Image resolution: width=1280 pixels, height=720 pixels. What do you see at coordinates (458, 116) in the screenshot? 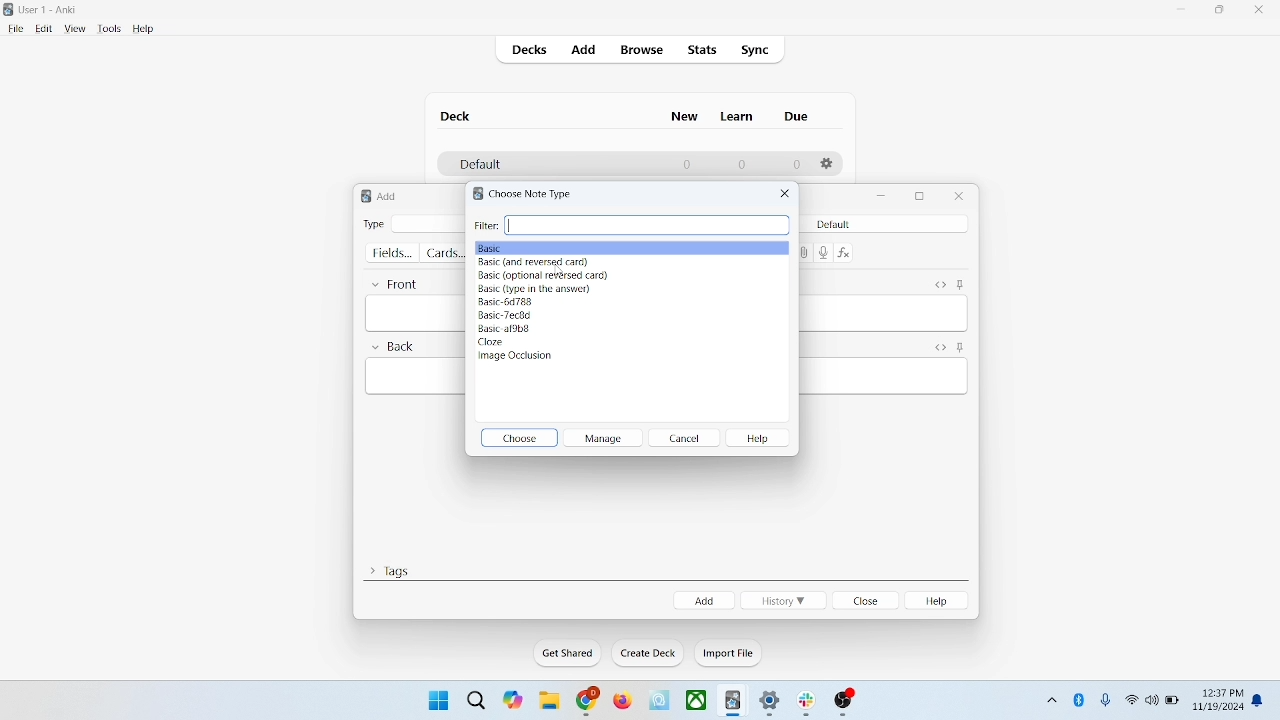
I see `deck` at bounding box center [458, 116].